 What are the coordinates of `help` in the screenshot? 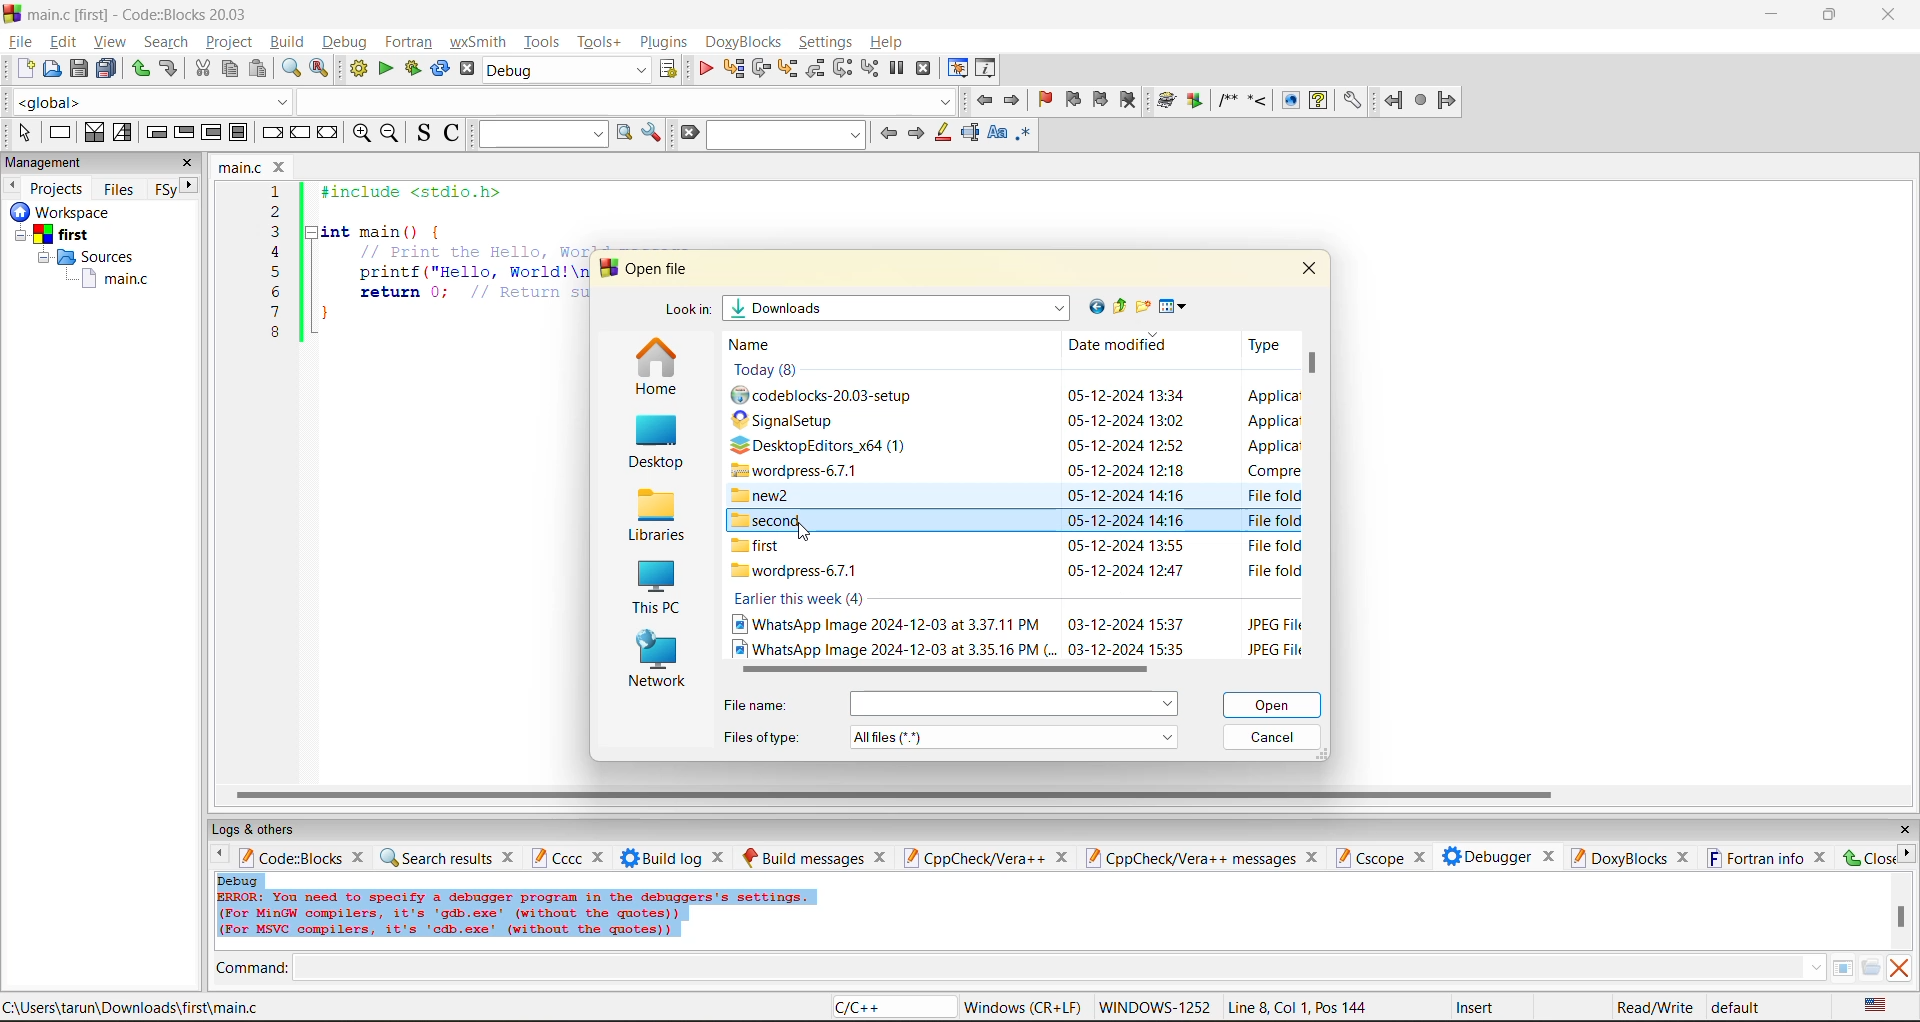 It's located at (1318, 100).